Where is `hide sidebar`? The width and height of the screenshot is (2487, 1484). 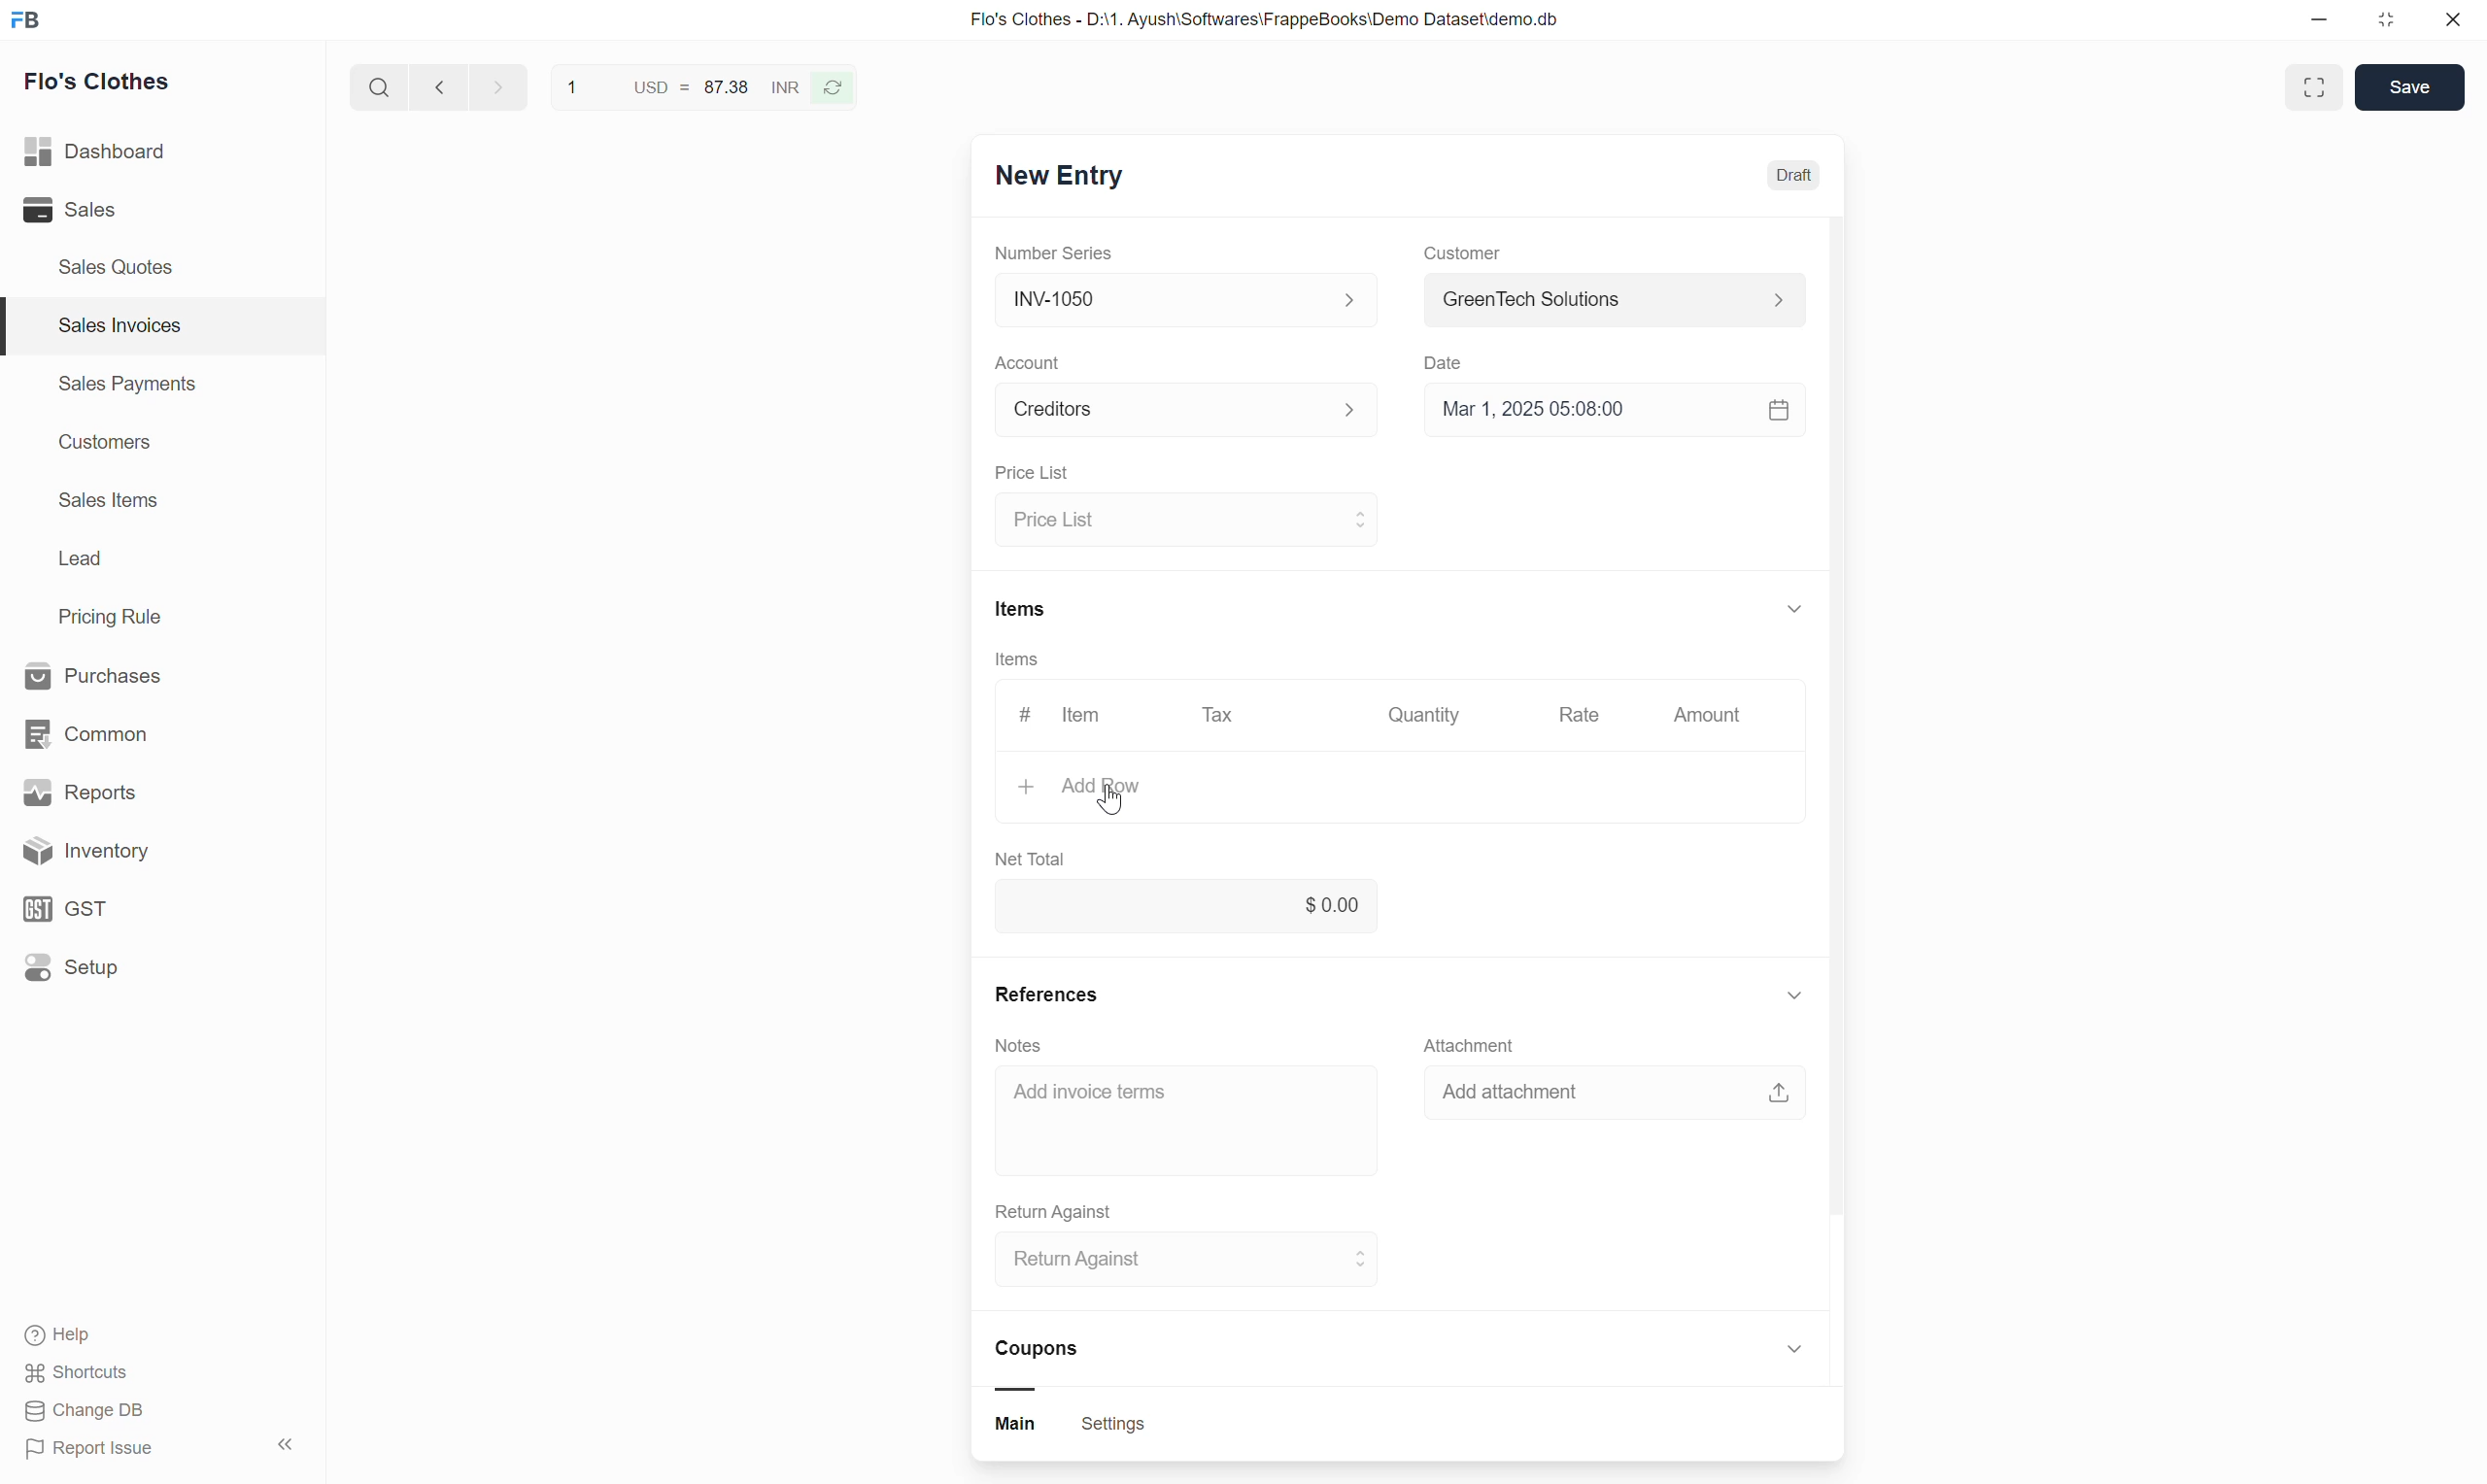
hide sidebar is located at coordinates (288, 1445).